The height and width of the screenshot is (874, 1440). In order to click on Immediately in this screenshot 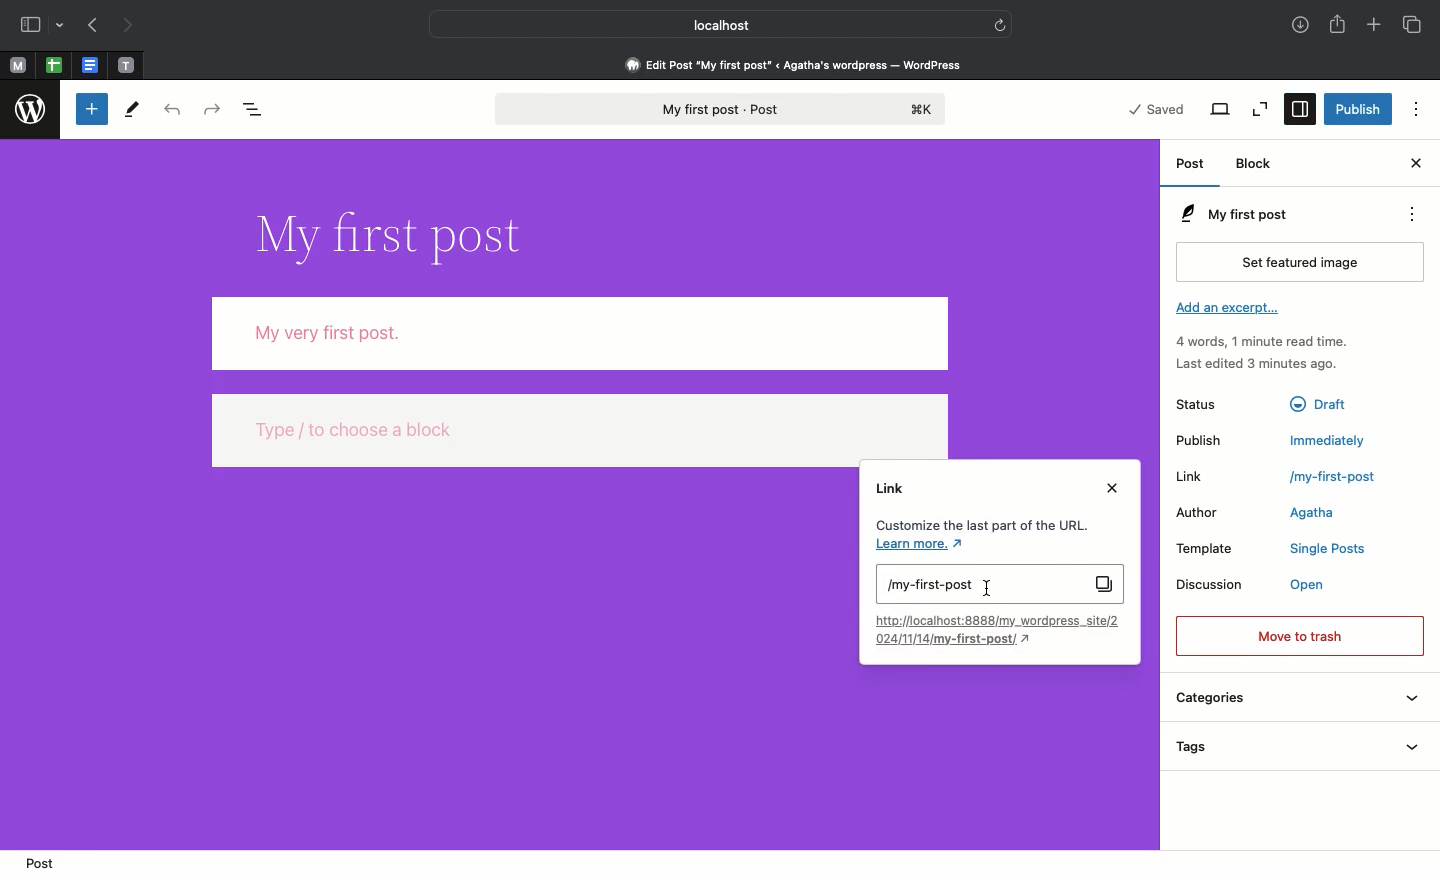, I will do `click(1330, 439)`.